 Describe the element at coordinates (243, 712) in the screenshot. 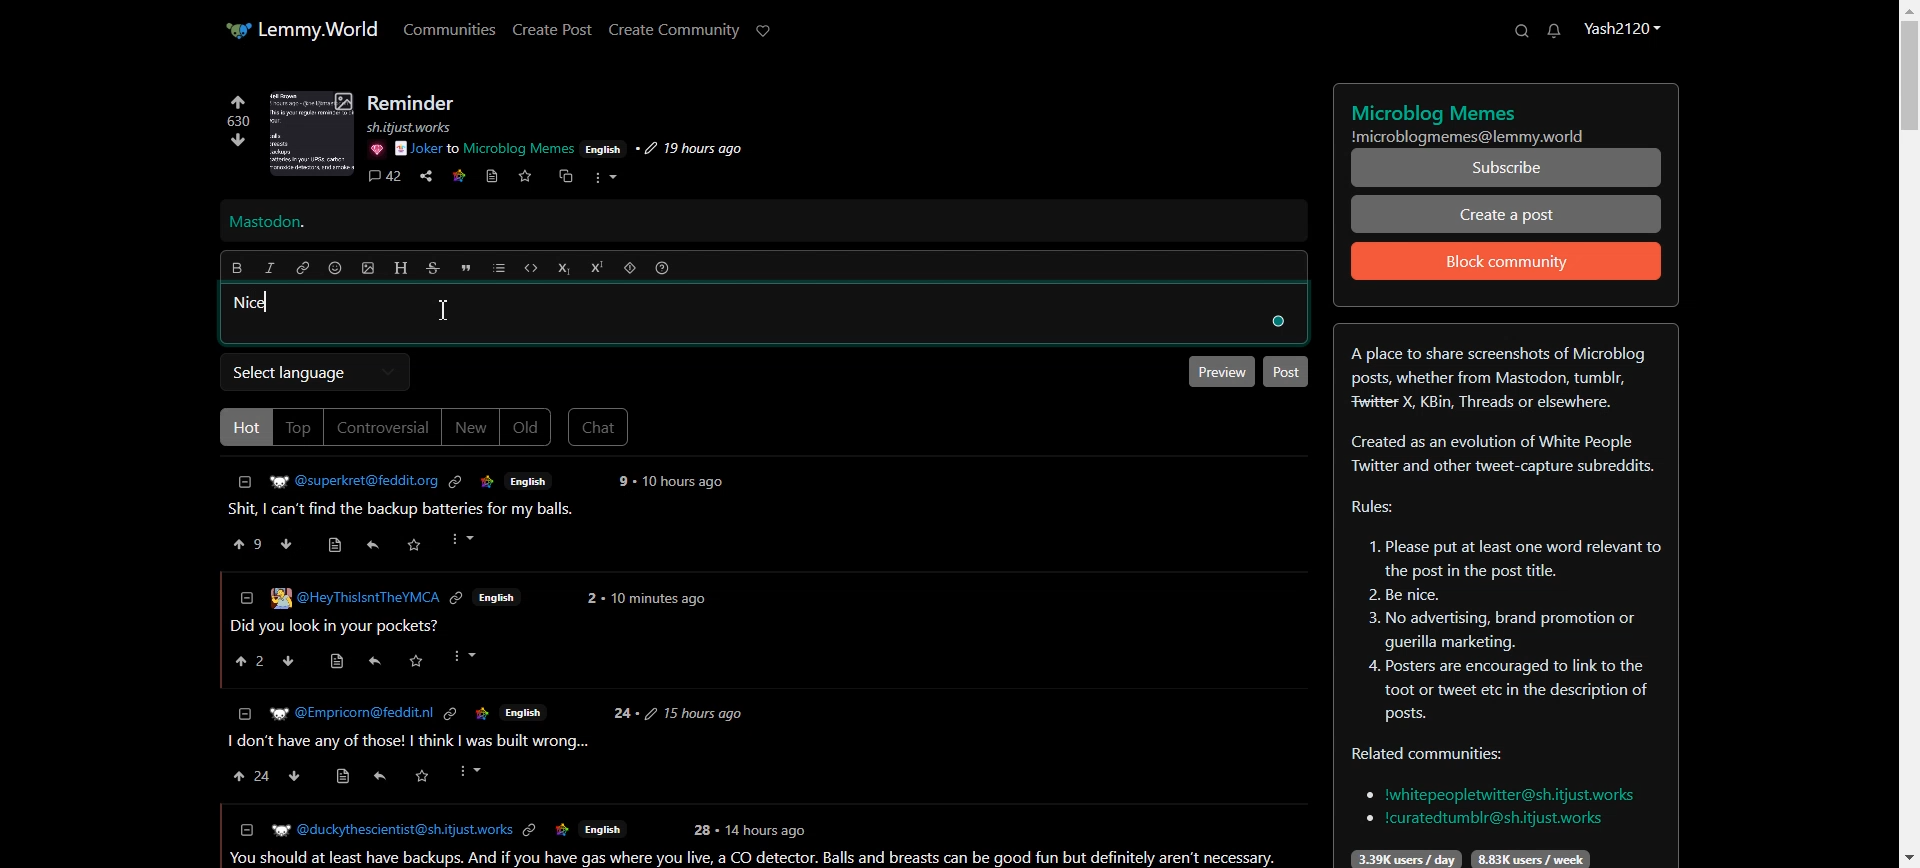

I see `=}` at that location.